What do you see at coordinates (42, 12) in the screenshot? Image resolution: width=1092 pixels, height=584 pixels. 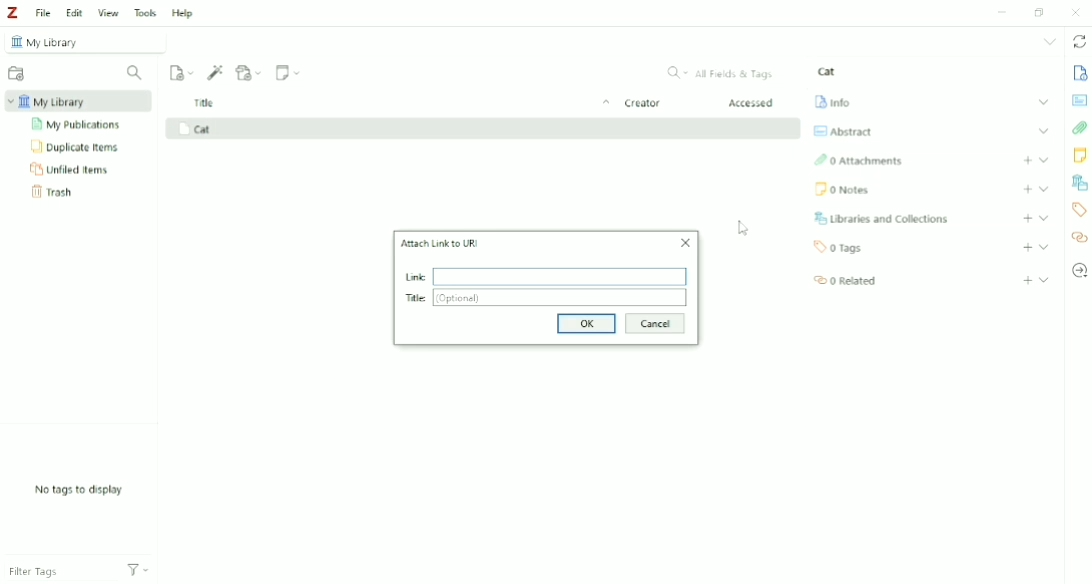 I see `File` at bounding box center [42, 12].